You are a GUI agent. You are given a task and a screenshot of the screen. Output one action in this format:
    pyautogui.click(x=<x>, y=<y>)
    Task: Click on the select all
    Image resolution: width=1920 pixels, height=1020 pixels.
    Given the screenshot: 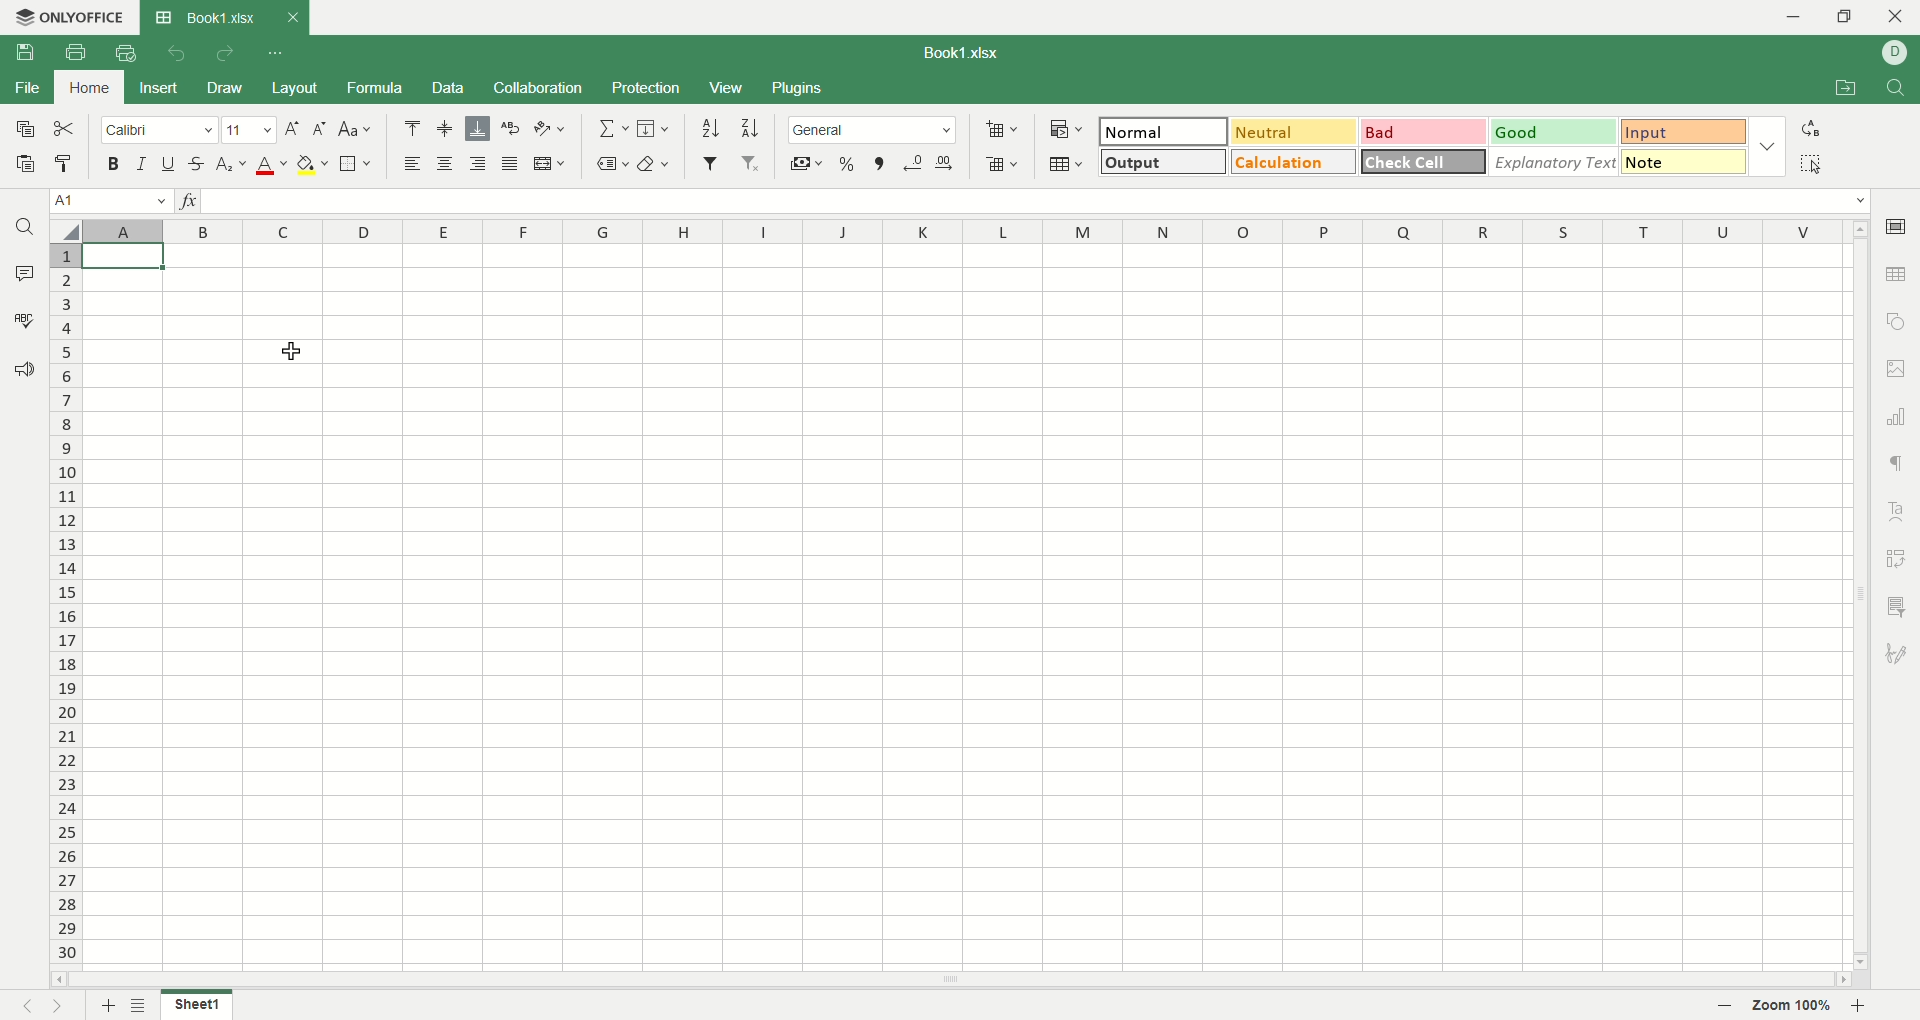 What is the action you would take?
    pyautogui.click(x=1811, y=163)
    